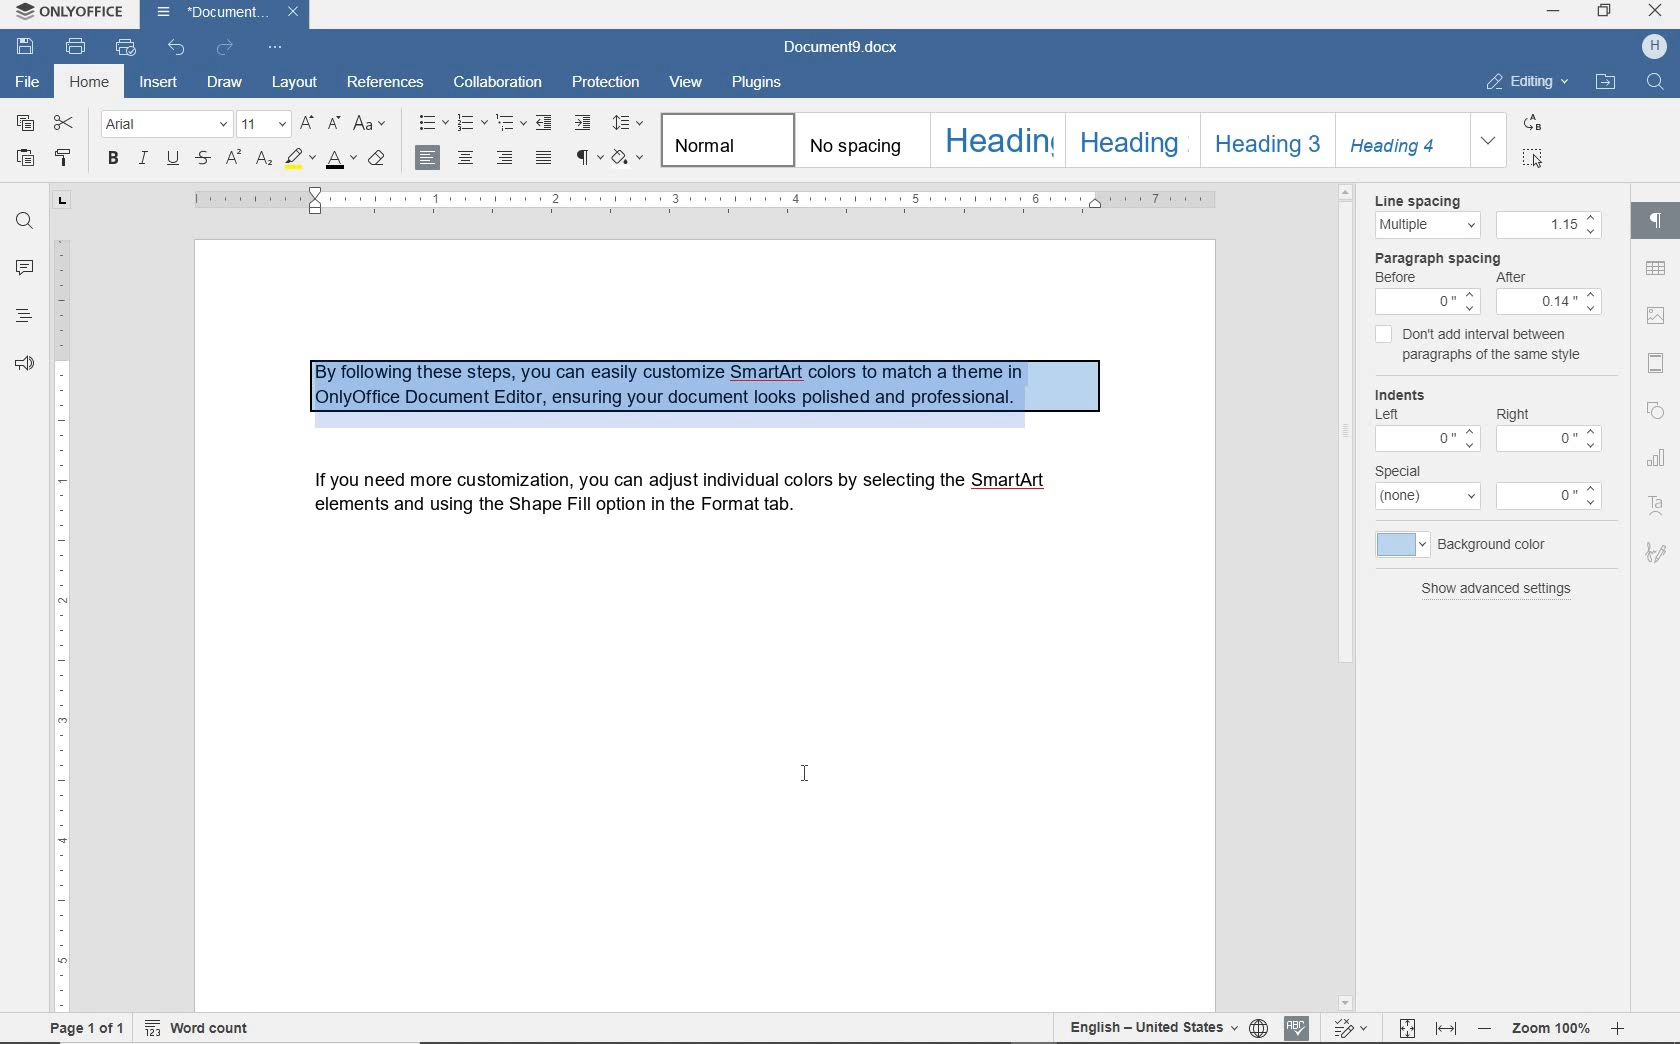  I want to click on find, so click(24, 221).